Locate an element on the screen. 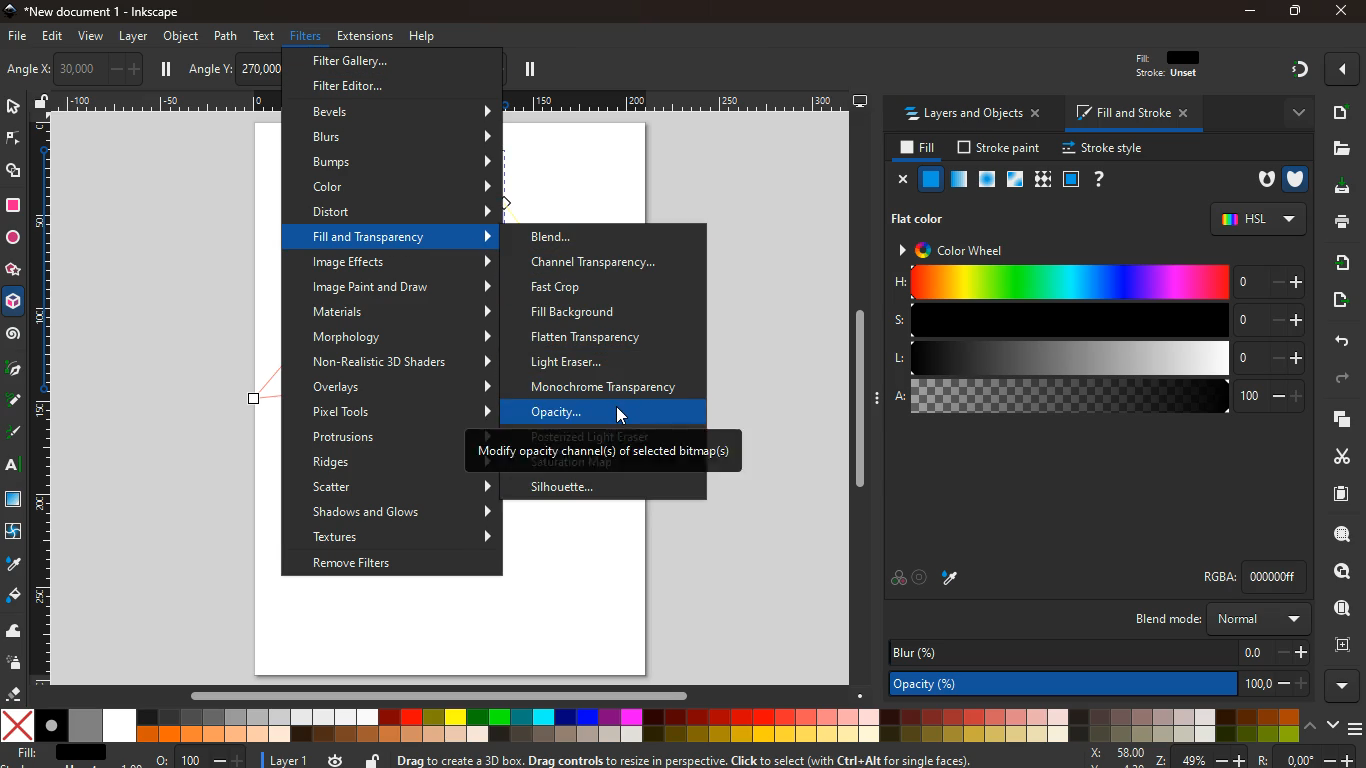  blend is located at coordinates (598, 237).